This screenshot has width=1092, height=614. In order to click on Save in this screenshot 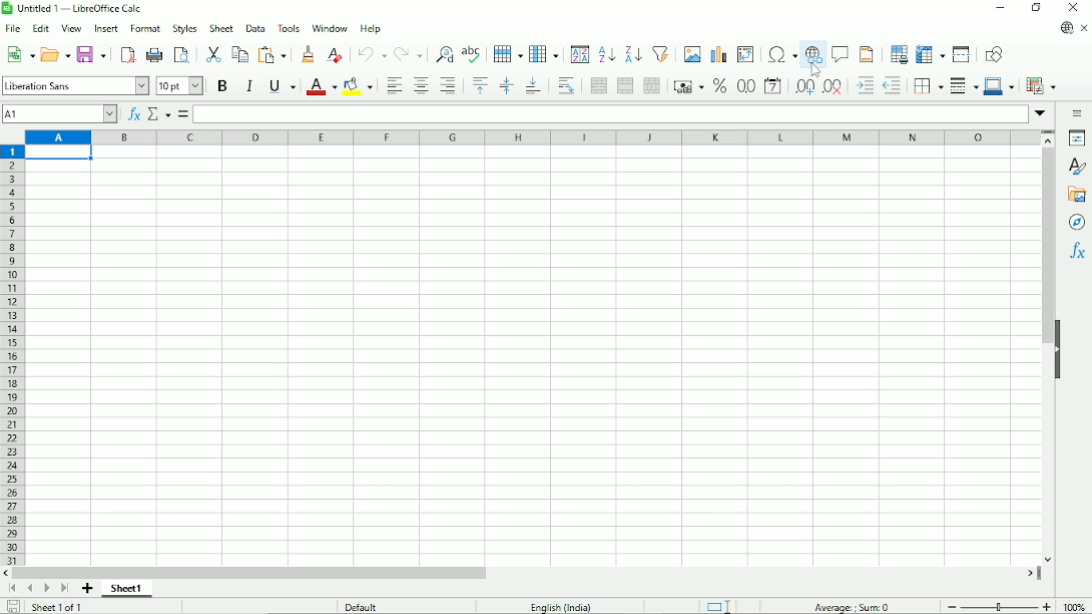, I will do `click(92, 54)`.